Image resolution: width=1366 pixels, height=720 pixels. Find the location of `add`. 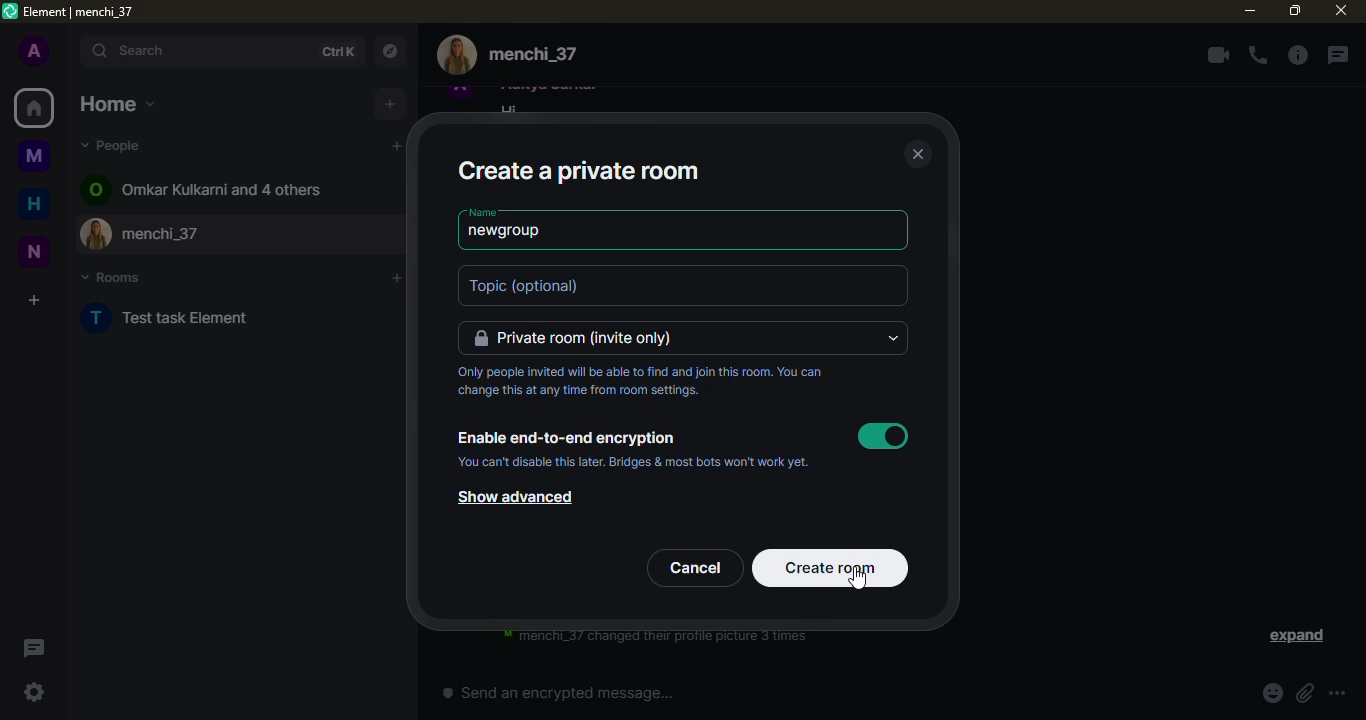

add is located at coordinates (390, 104).